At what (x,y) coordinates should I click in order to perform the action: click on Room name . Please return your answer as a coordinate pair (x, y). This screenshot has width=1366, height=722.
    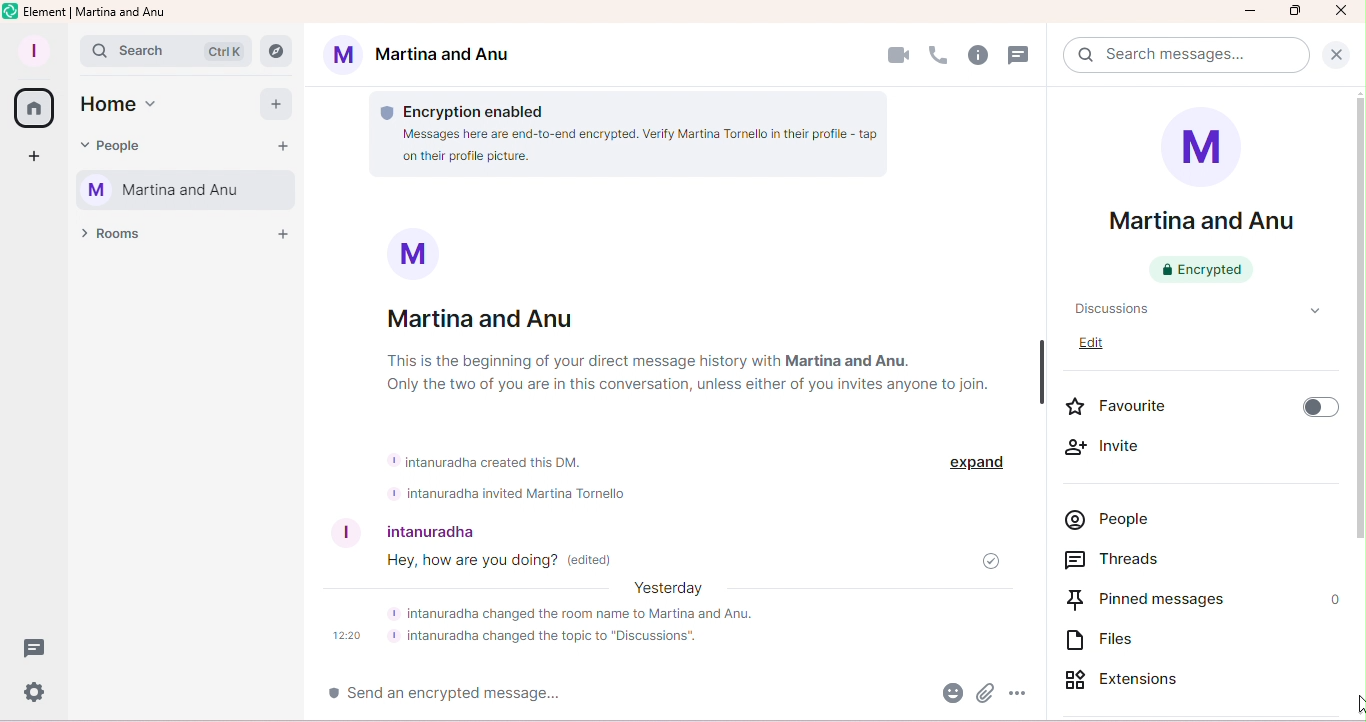
    Looking at the image, I should click on (1201, 200).